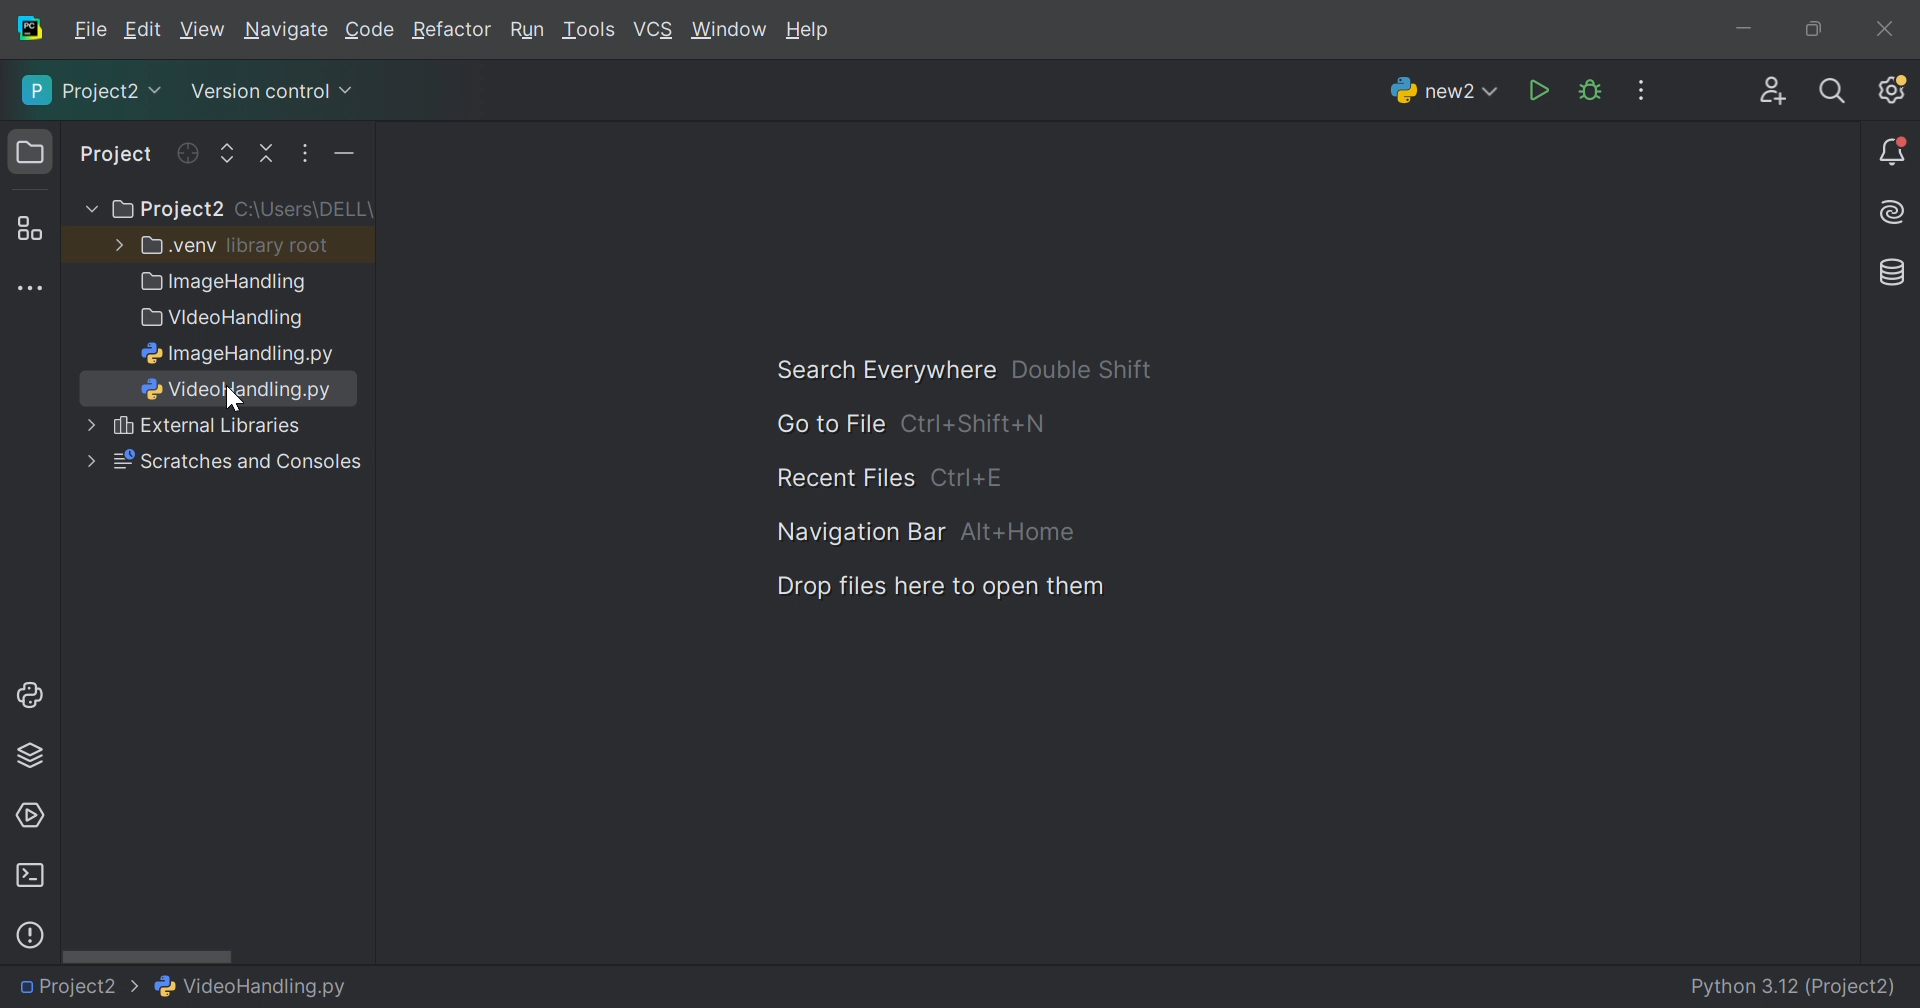 The width and height of the screenshot is (1920, 1008). I want to click on Navigate, so click(288, 33).